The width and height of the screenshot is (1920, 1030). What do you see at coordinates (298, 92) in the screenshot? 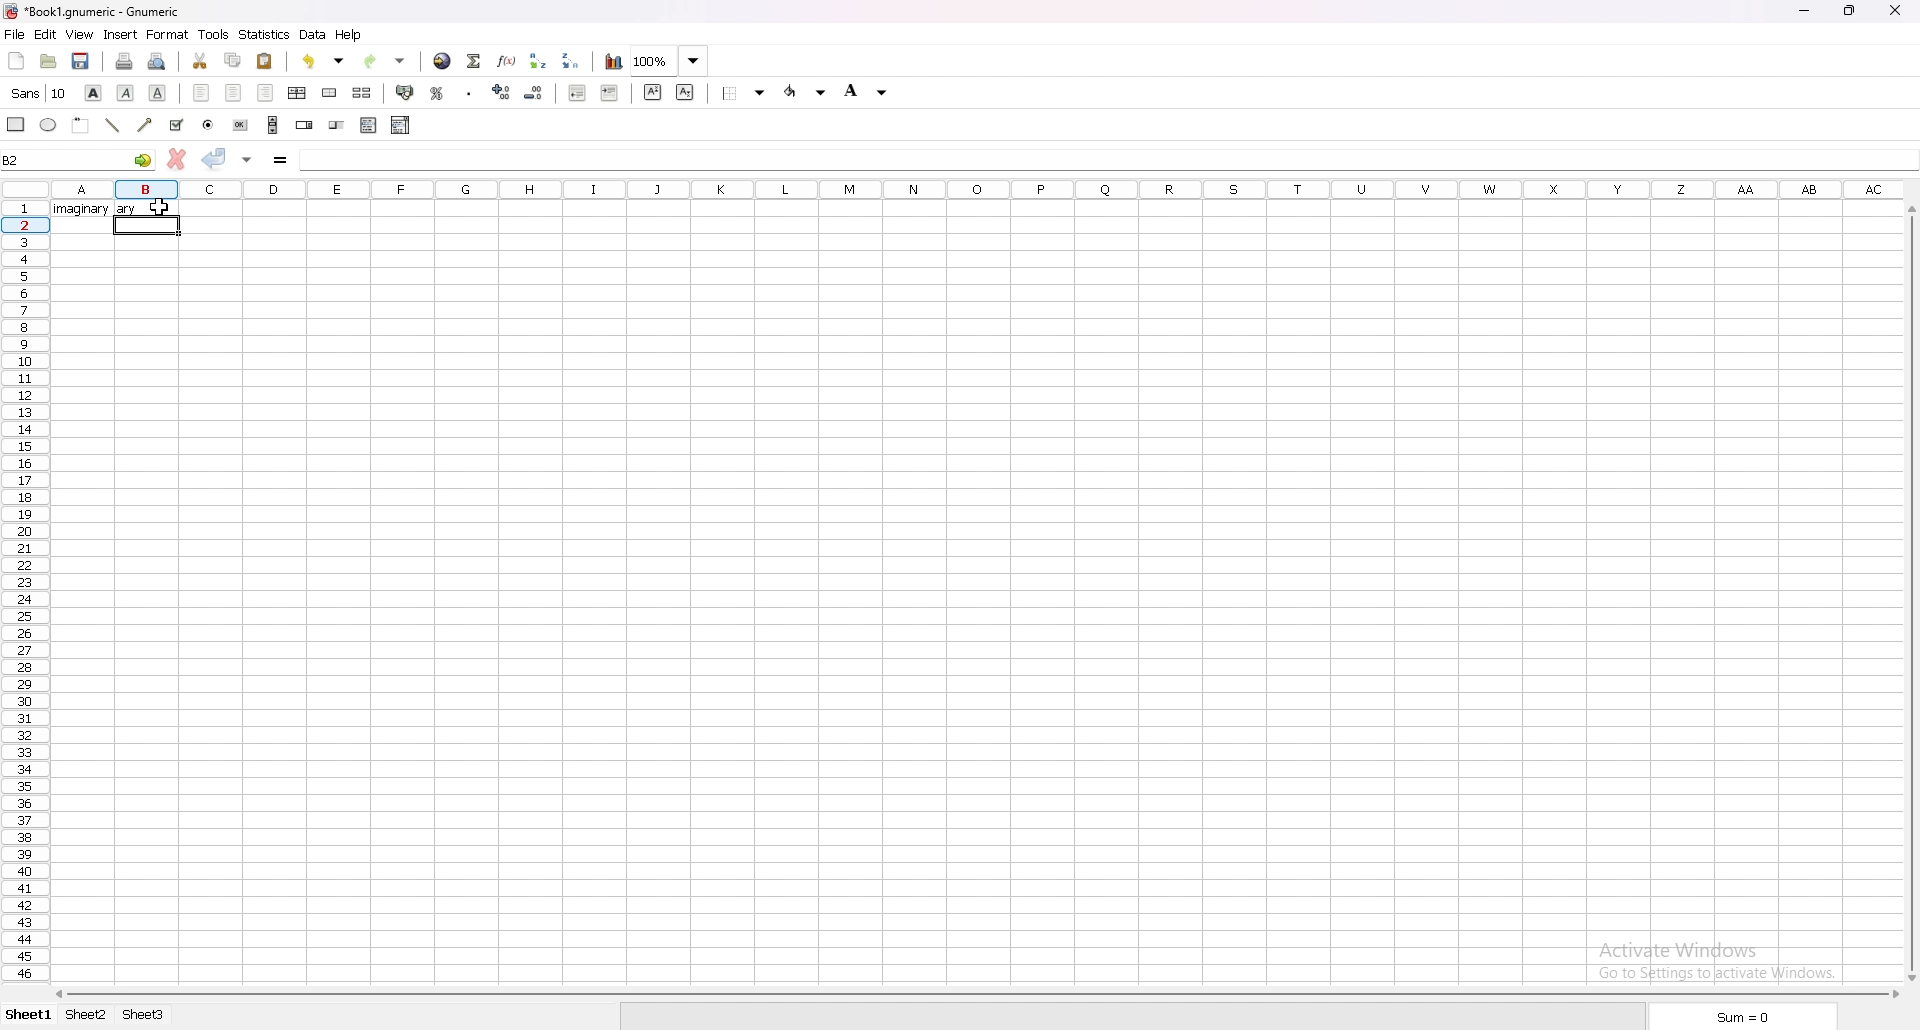
I see `centre horizontally` at bounding box center [298, 92].